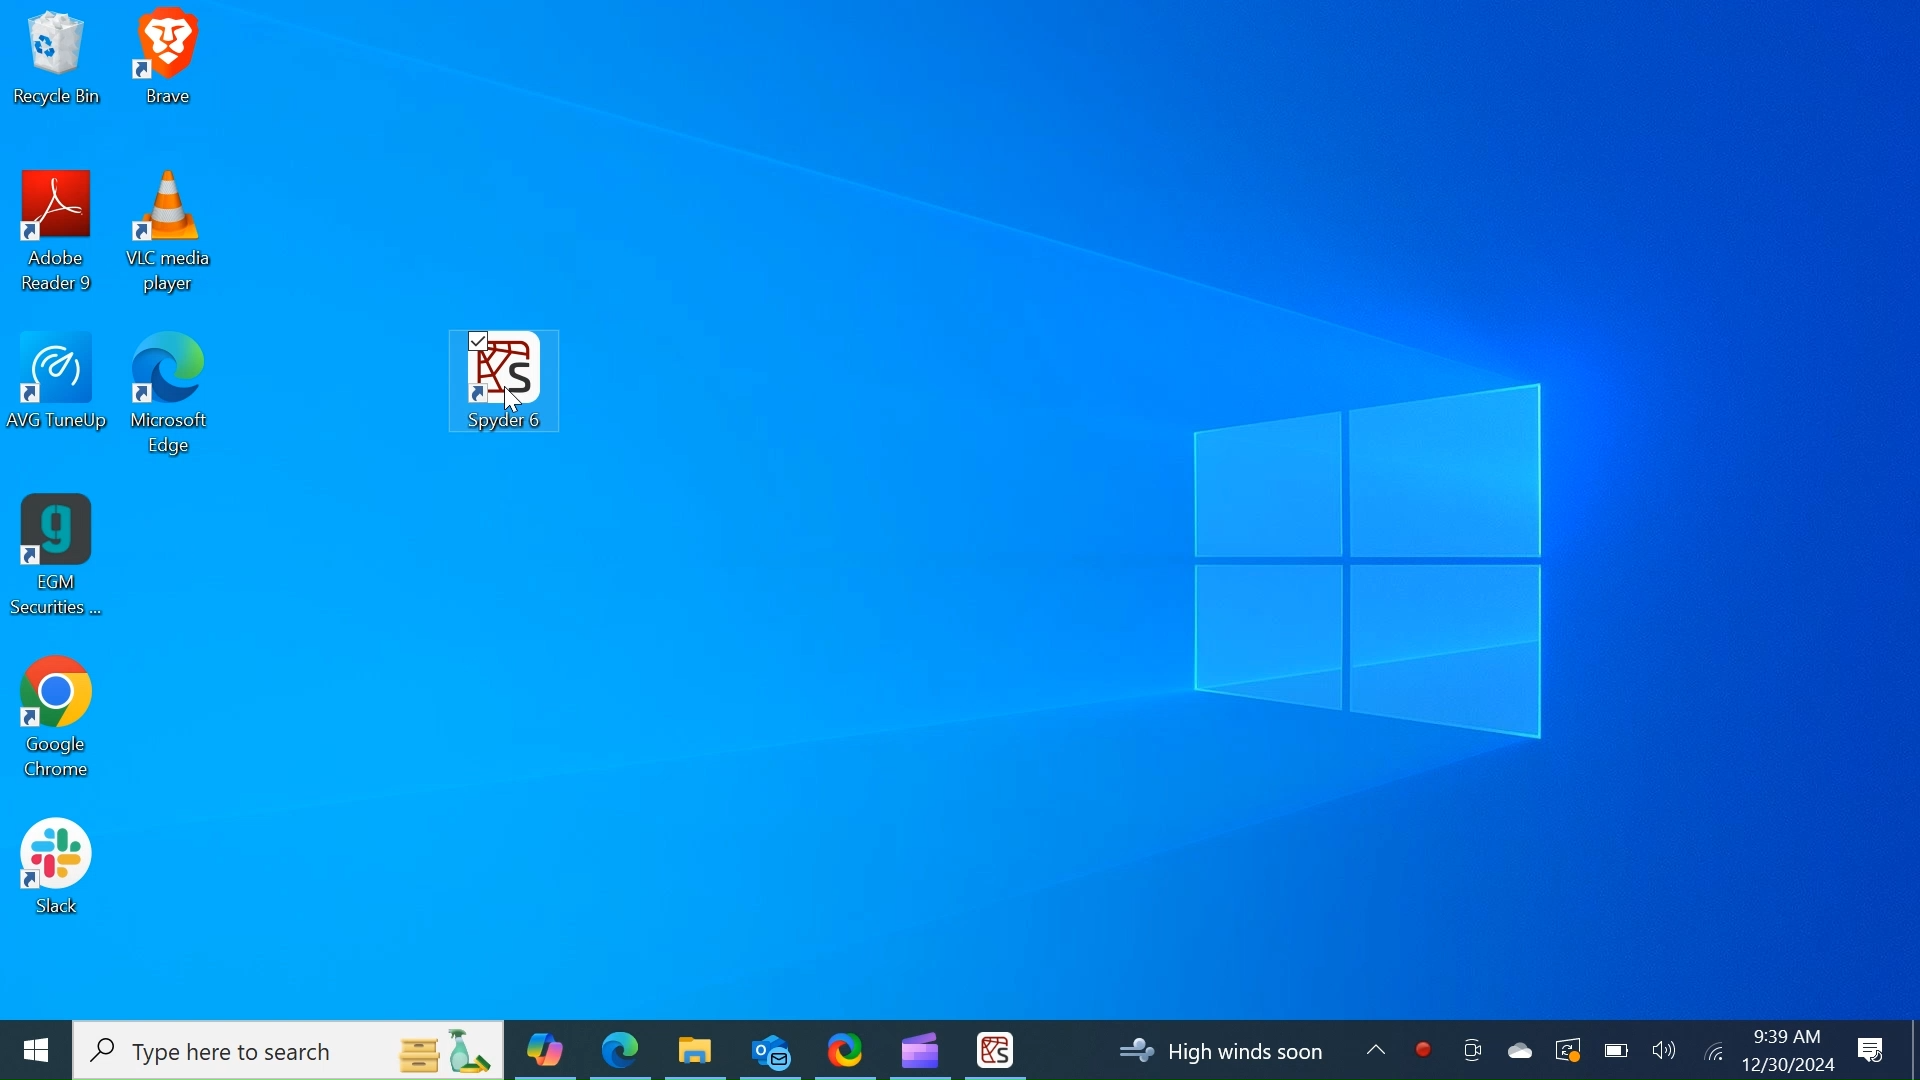 The width and height of the screenshot is (1920, 1080). What do you see at coordinates (620, 1049) in the screenshot?
I see `Microsoft Edge` at bounding box center [620, 1049].